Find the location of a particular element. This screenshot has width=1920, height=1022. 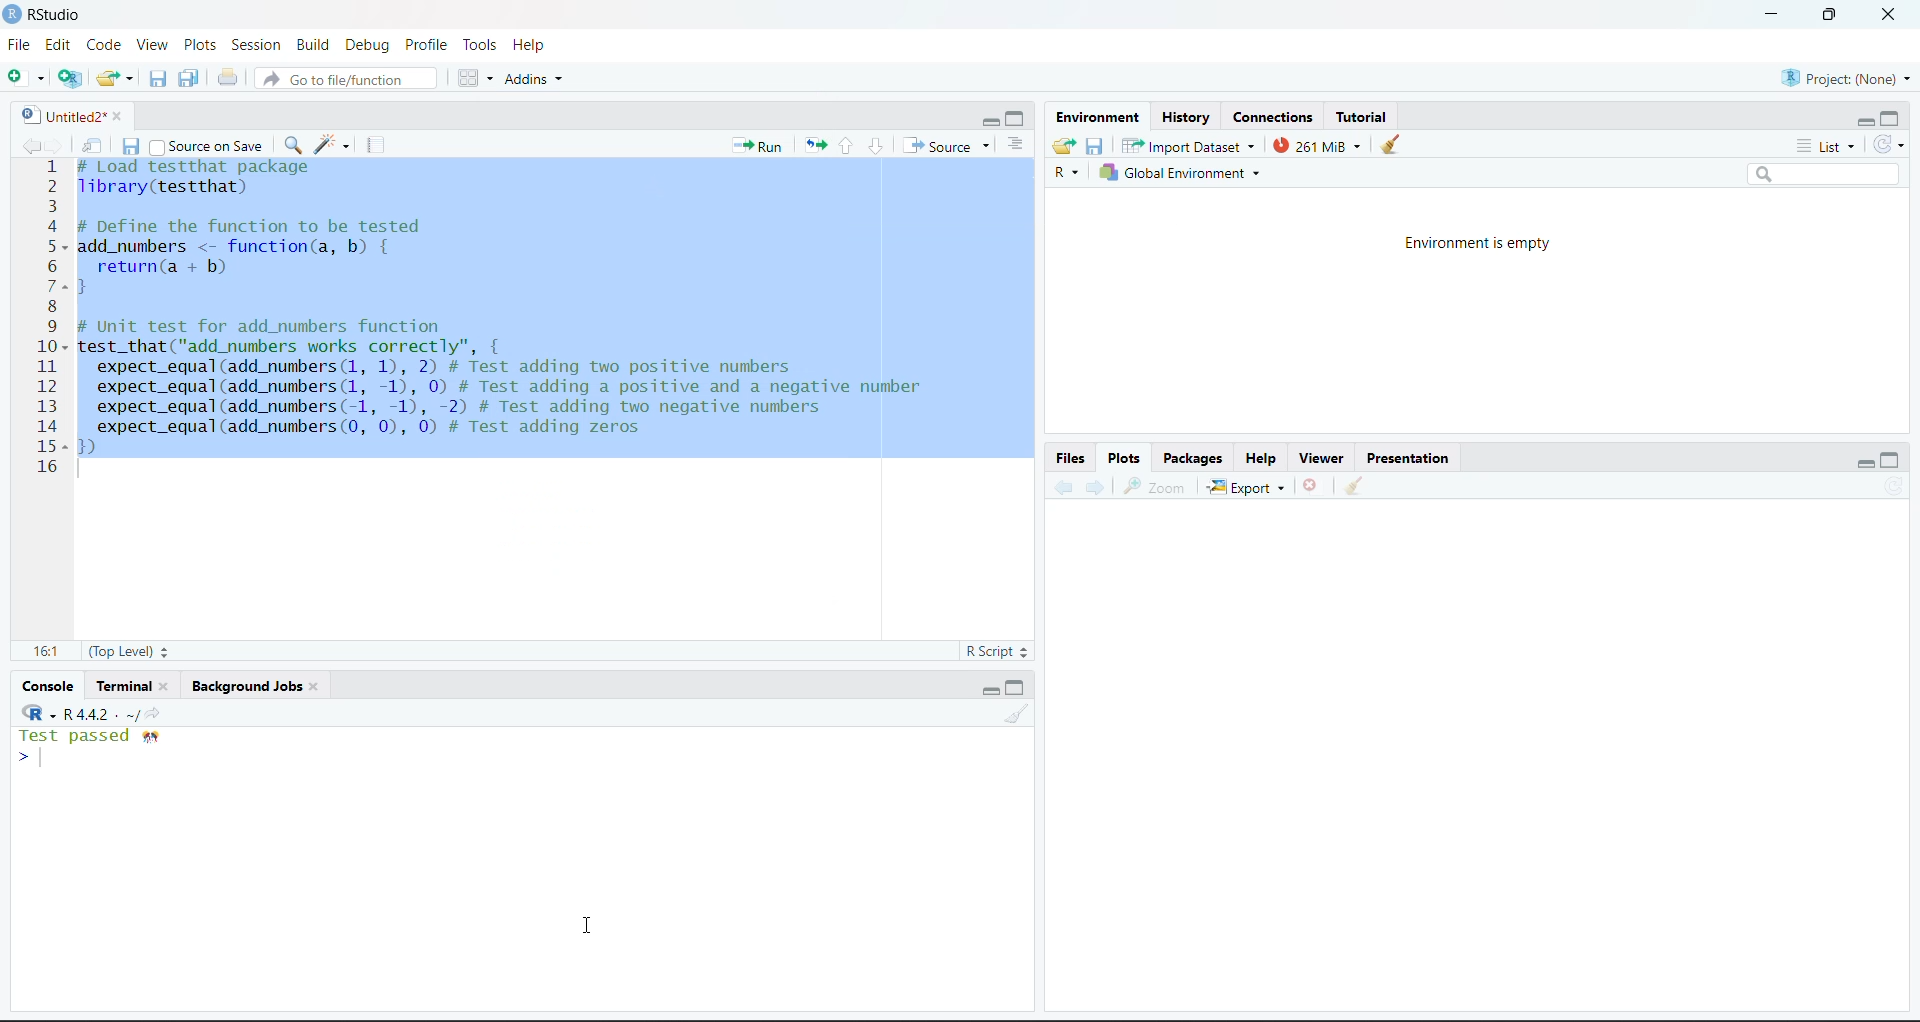

Plots is located at coordinates (1122, 458).